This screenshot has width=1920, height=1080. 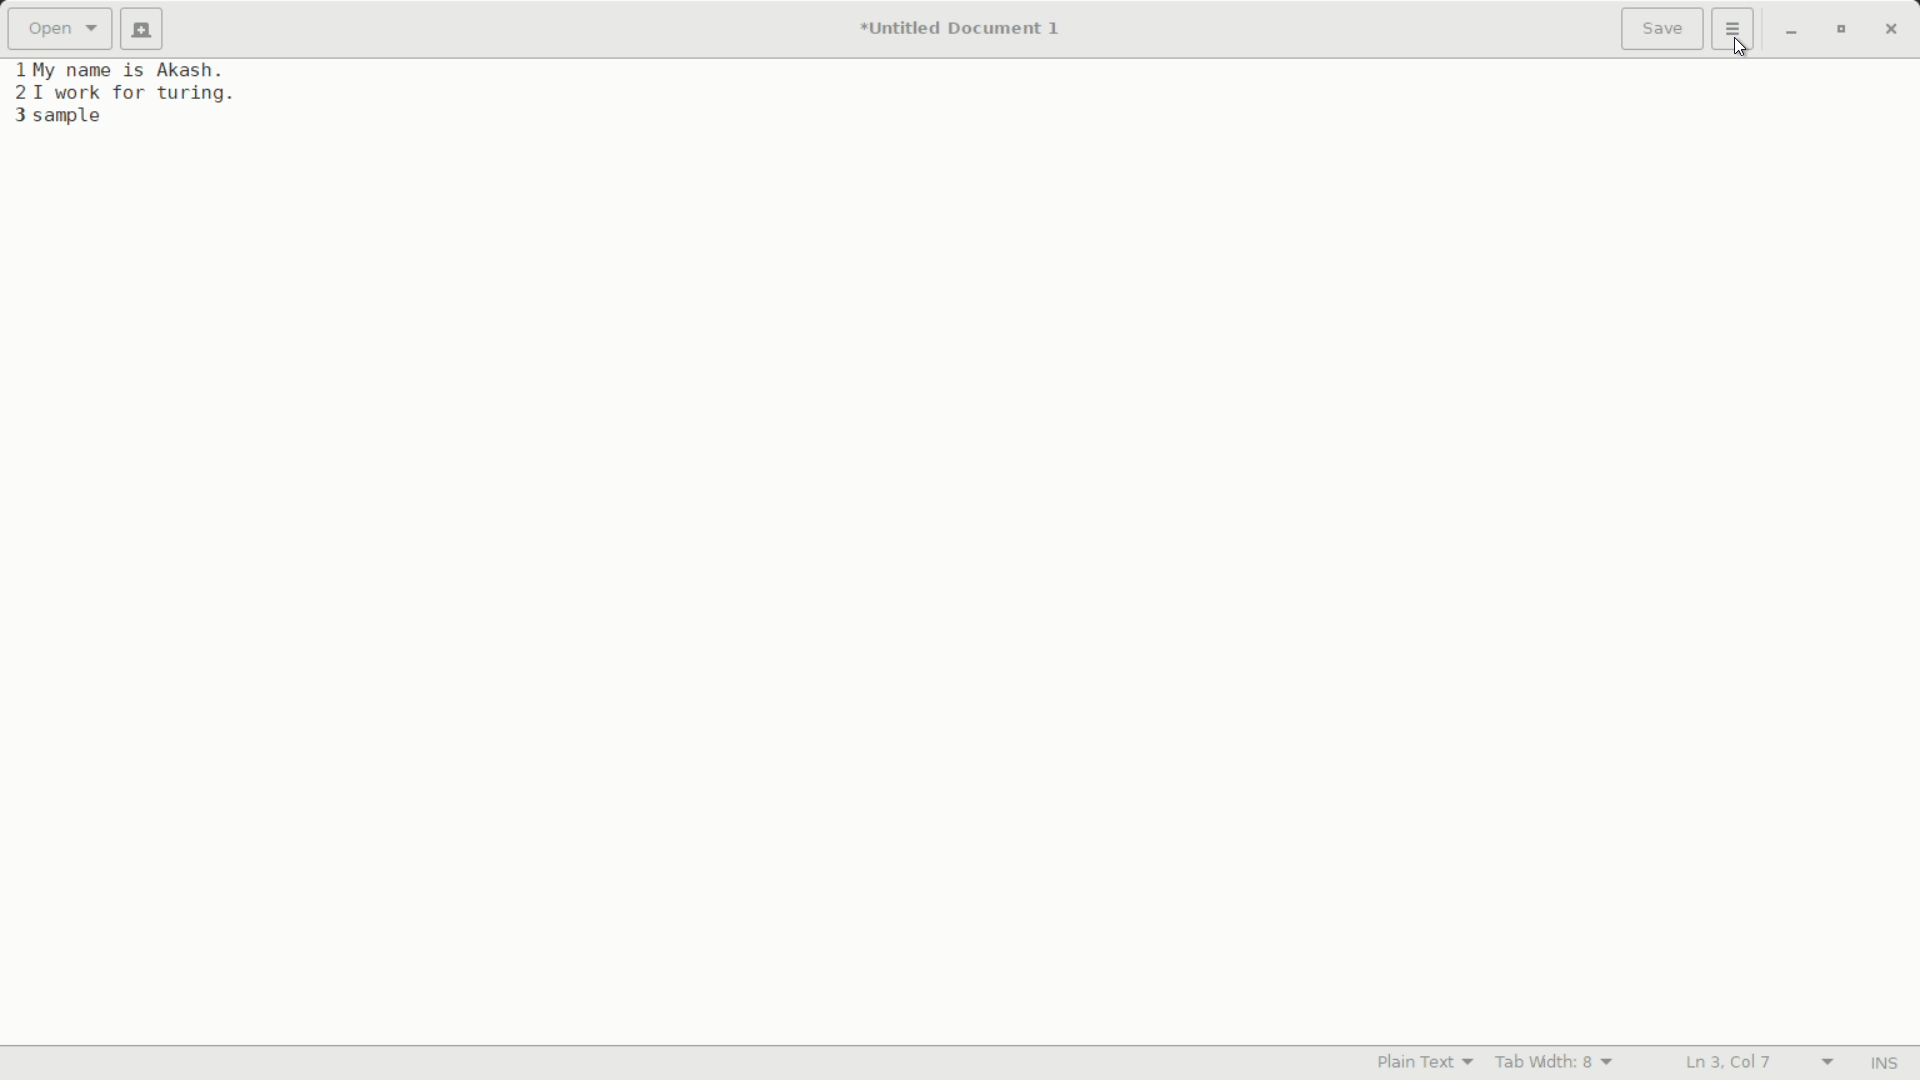 What do you see at coordinates (123, 69) in the screenshot?
I see `1My name is Akash.` at bounding box center [123, 69].